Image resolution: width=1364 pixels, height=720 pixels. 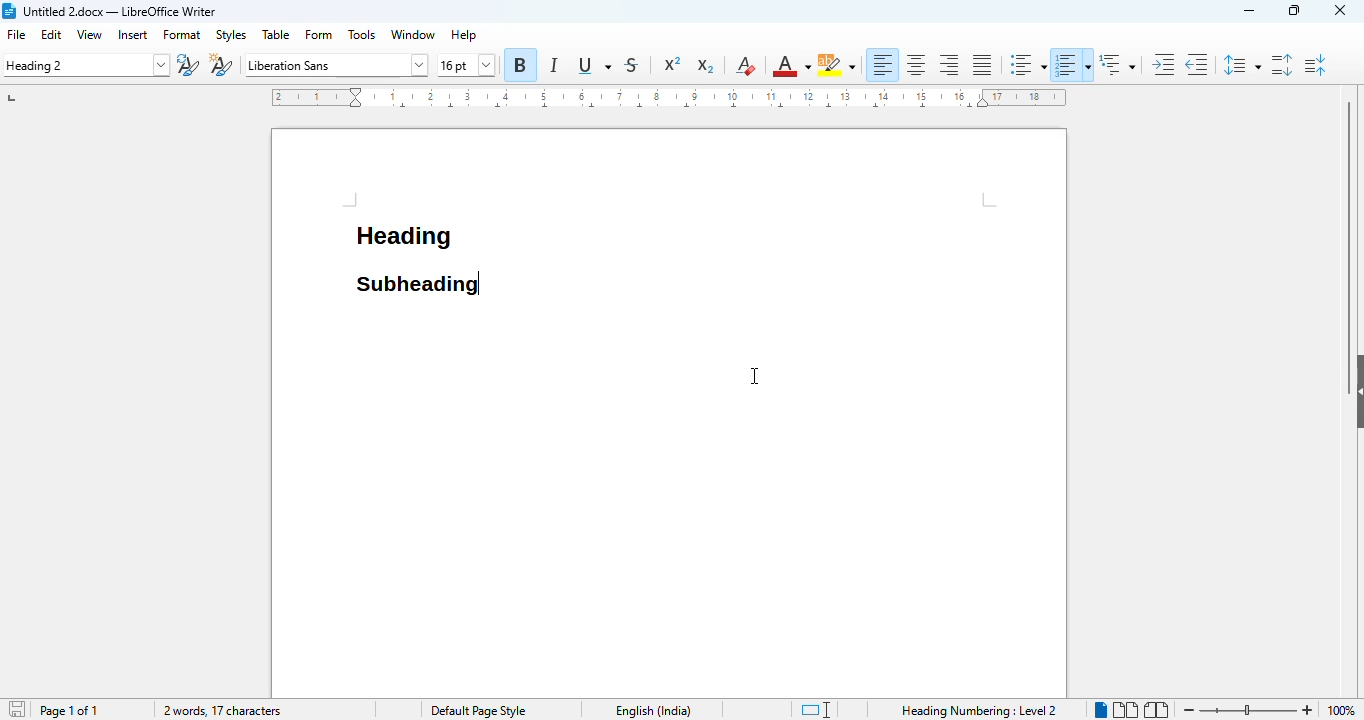 What do you see at coordinates (466, 65) in the screenshot?
I see `font size` at bounding box center [466, 65].